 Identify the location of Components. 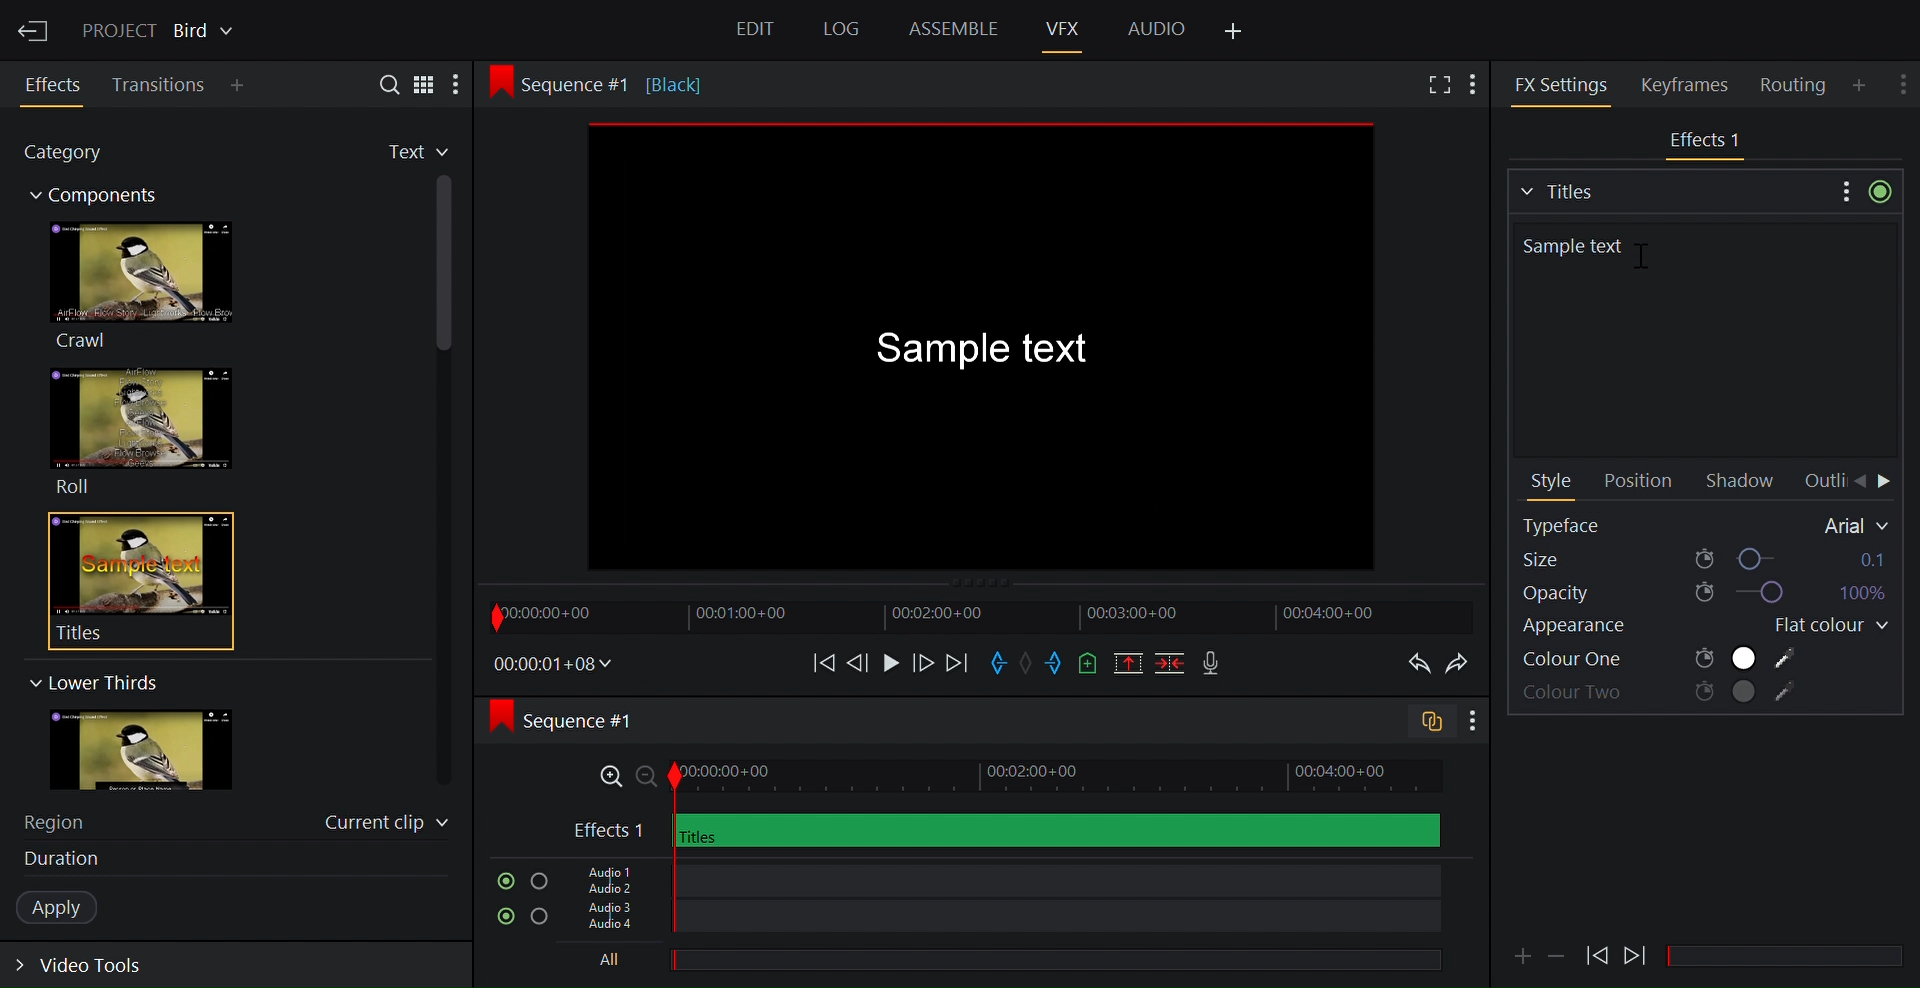
(103, 198).